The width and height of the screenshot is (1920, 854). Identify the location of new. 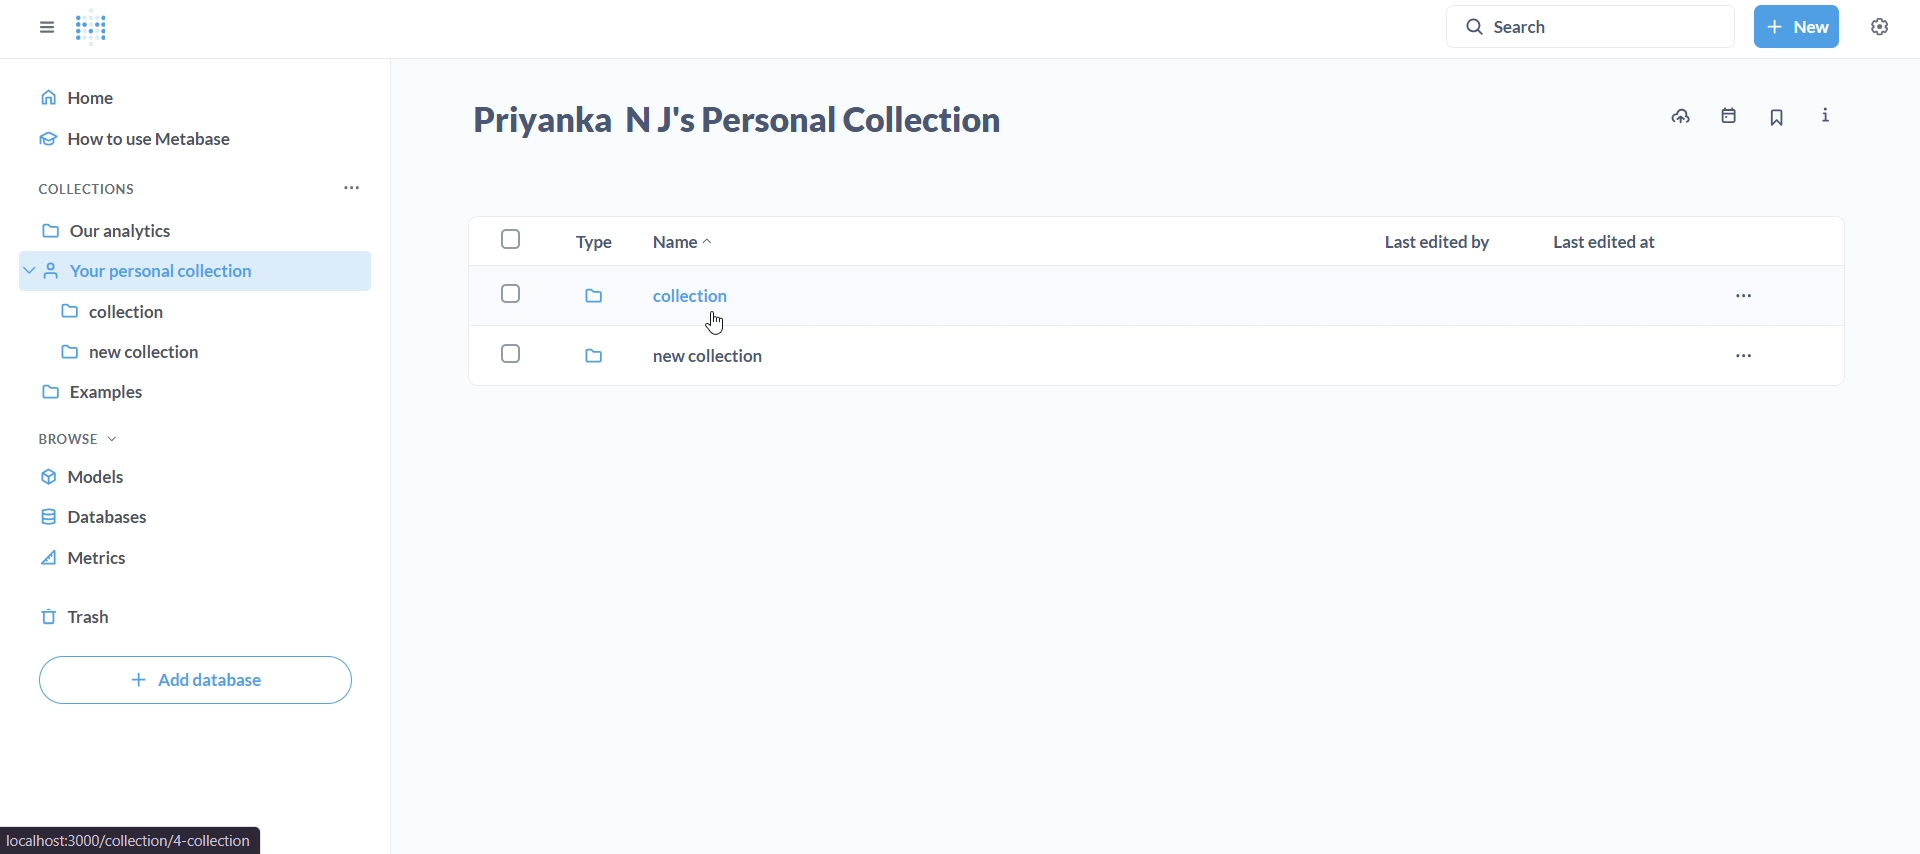
(1796, 25).